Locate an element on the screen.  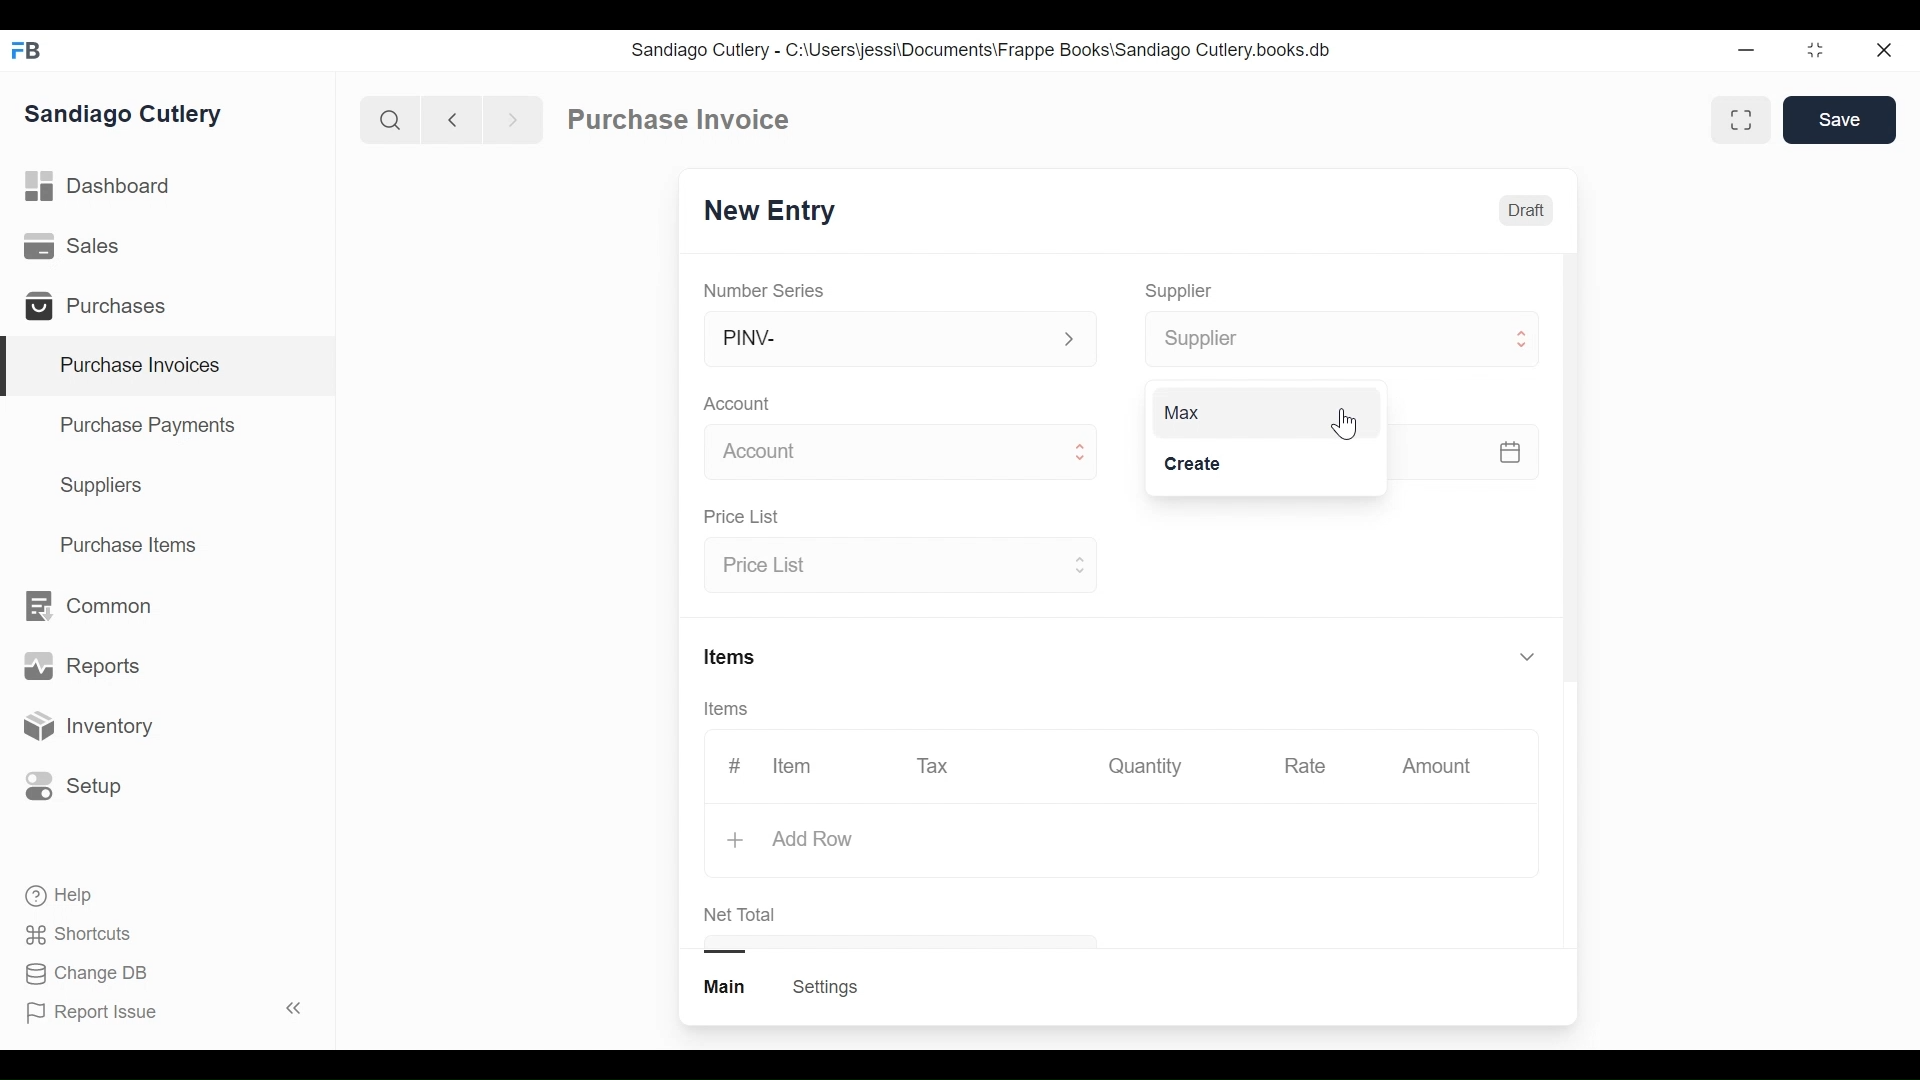
Rate is located at coordinates (1303, 766).